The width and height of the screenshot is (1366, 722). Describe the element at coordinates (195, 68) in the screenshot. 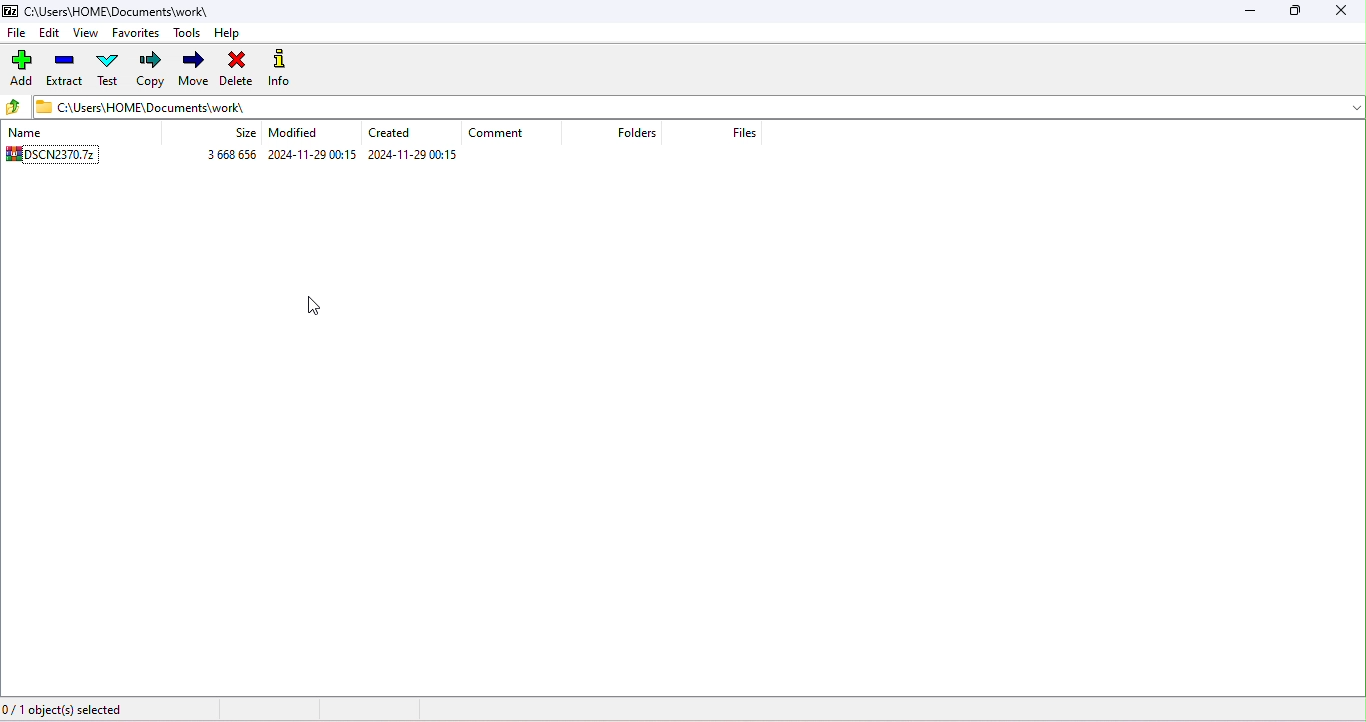

I see `move` at that location.